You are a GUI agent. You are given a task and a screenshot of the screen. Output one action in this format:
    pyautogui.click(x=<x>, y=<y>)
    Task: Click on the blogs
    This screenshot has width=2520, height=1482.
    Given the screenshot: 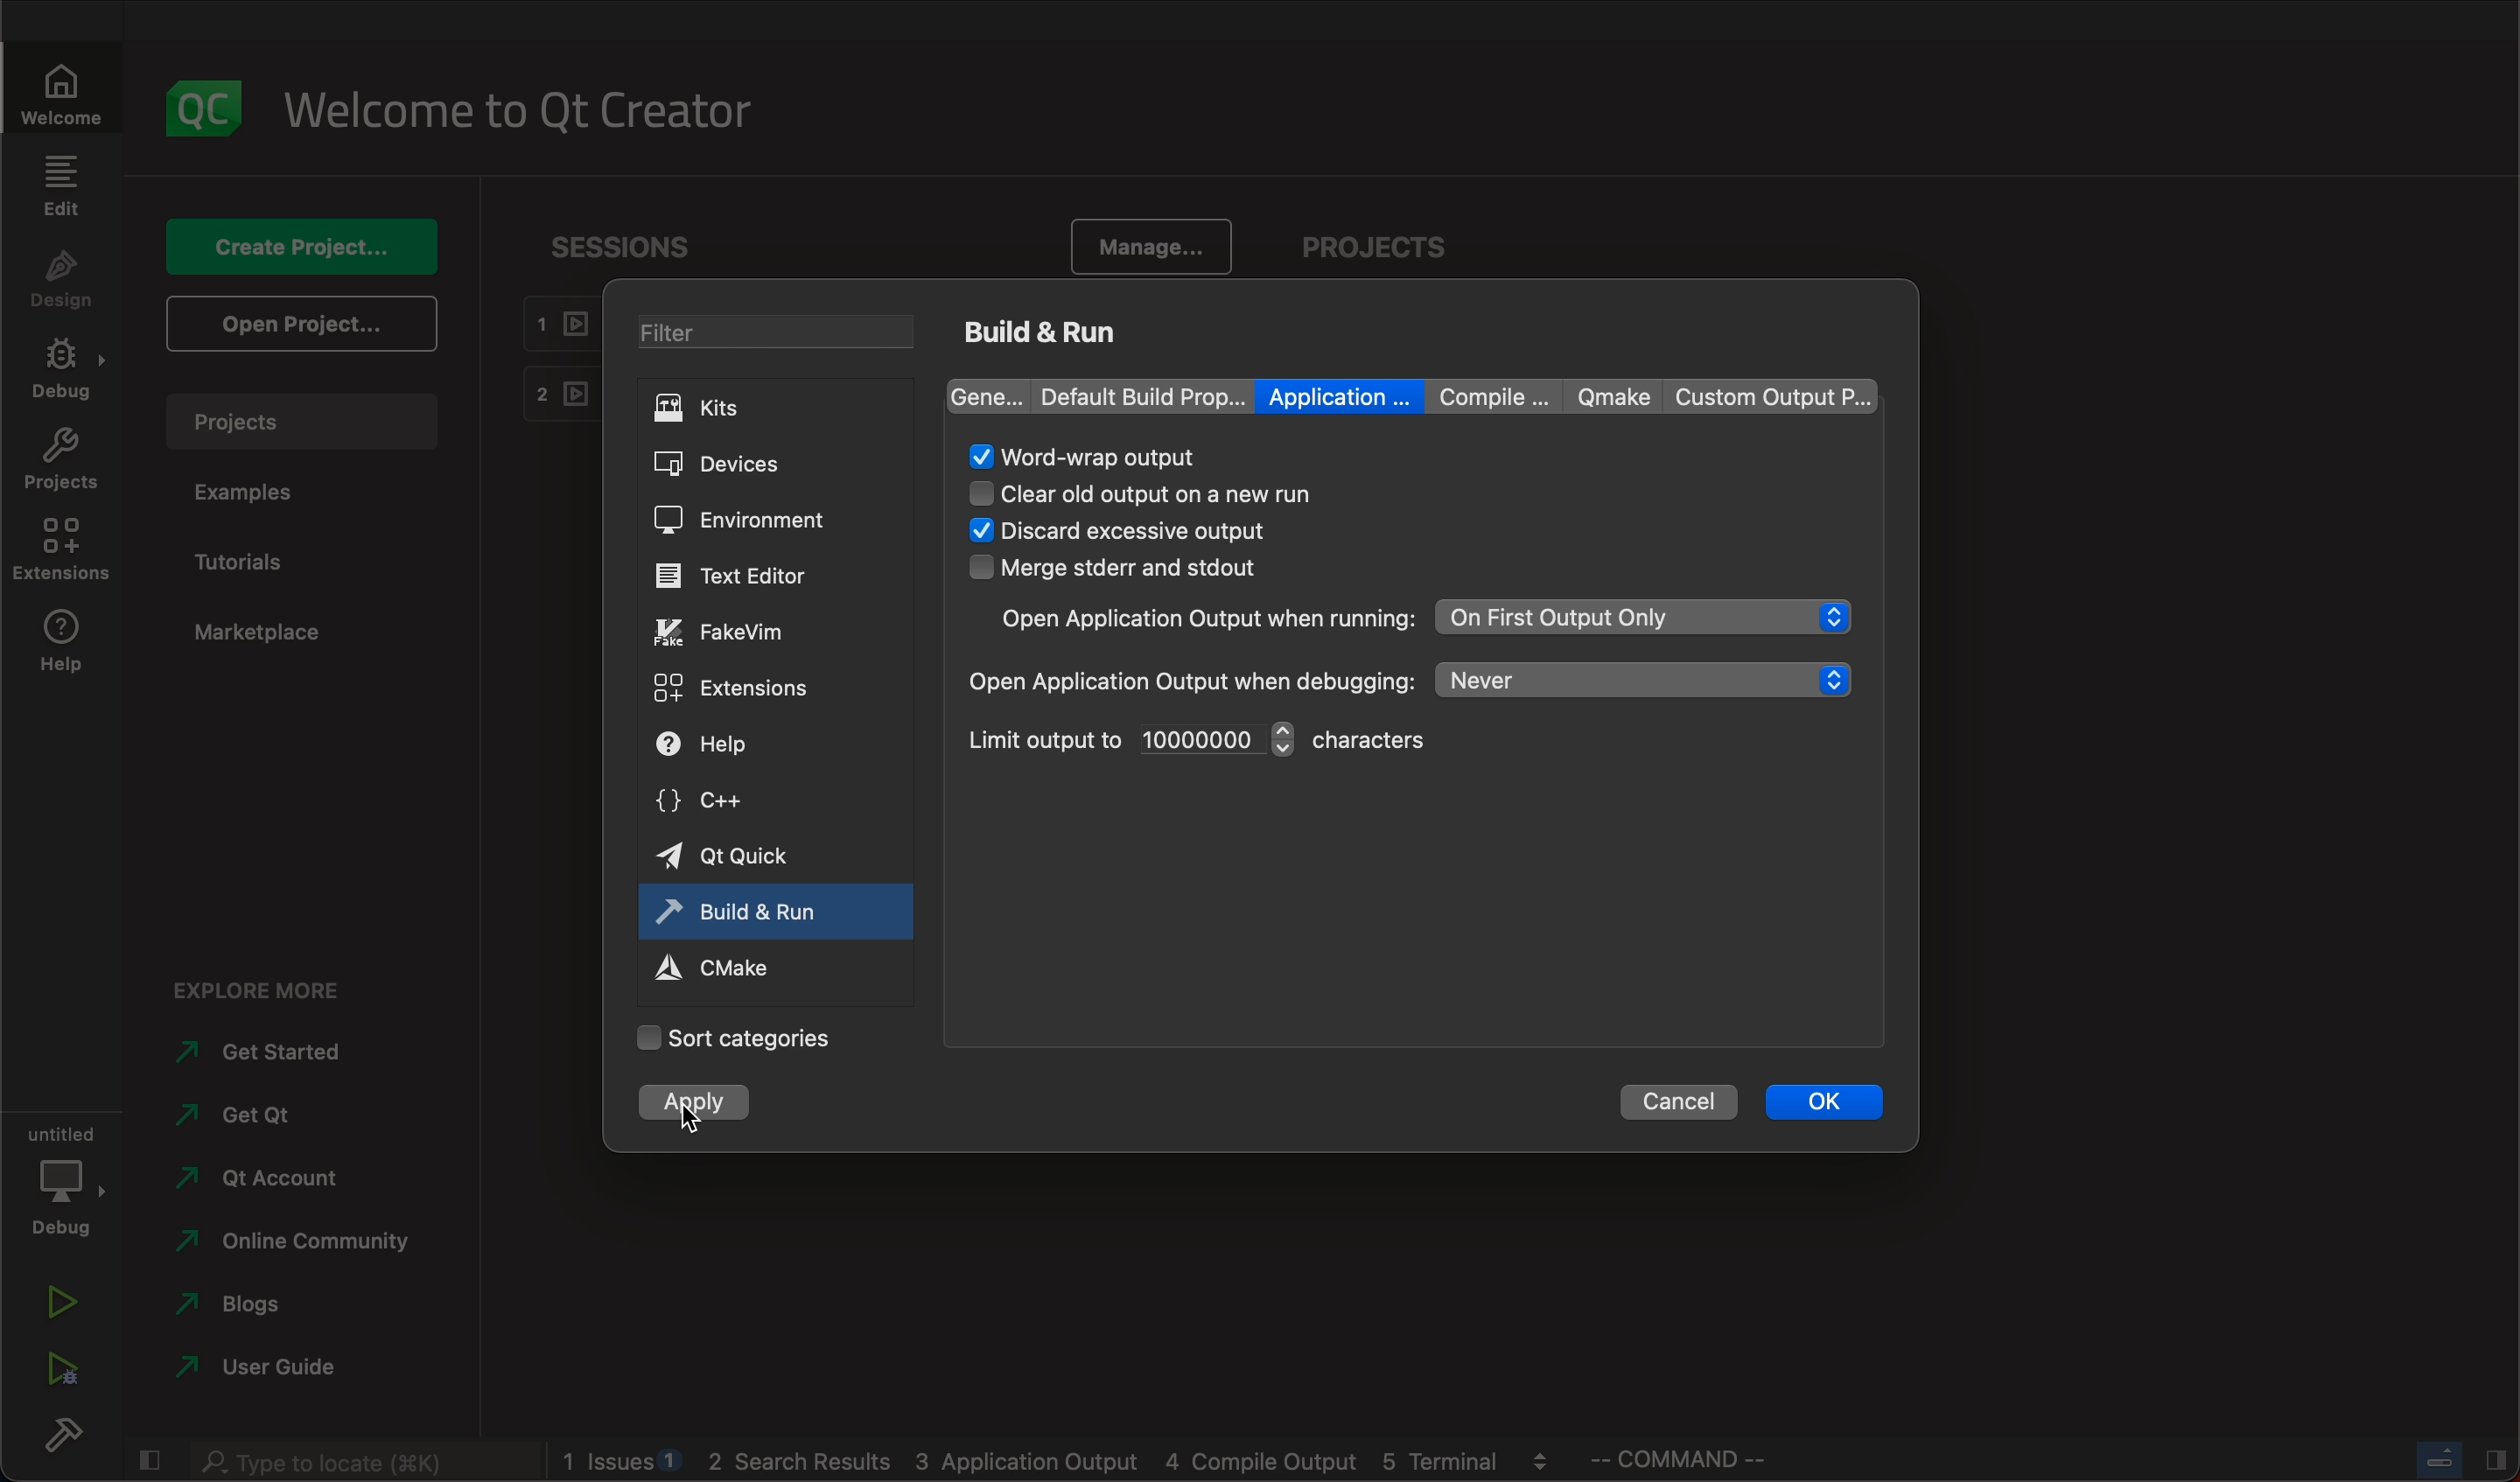 What is the action you would take?
    pyautogui.click(x=267, y=1307)
    